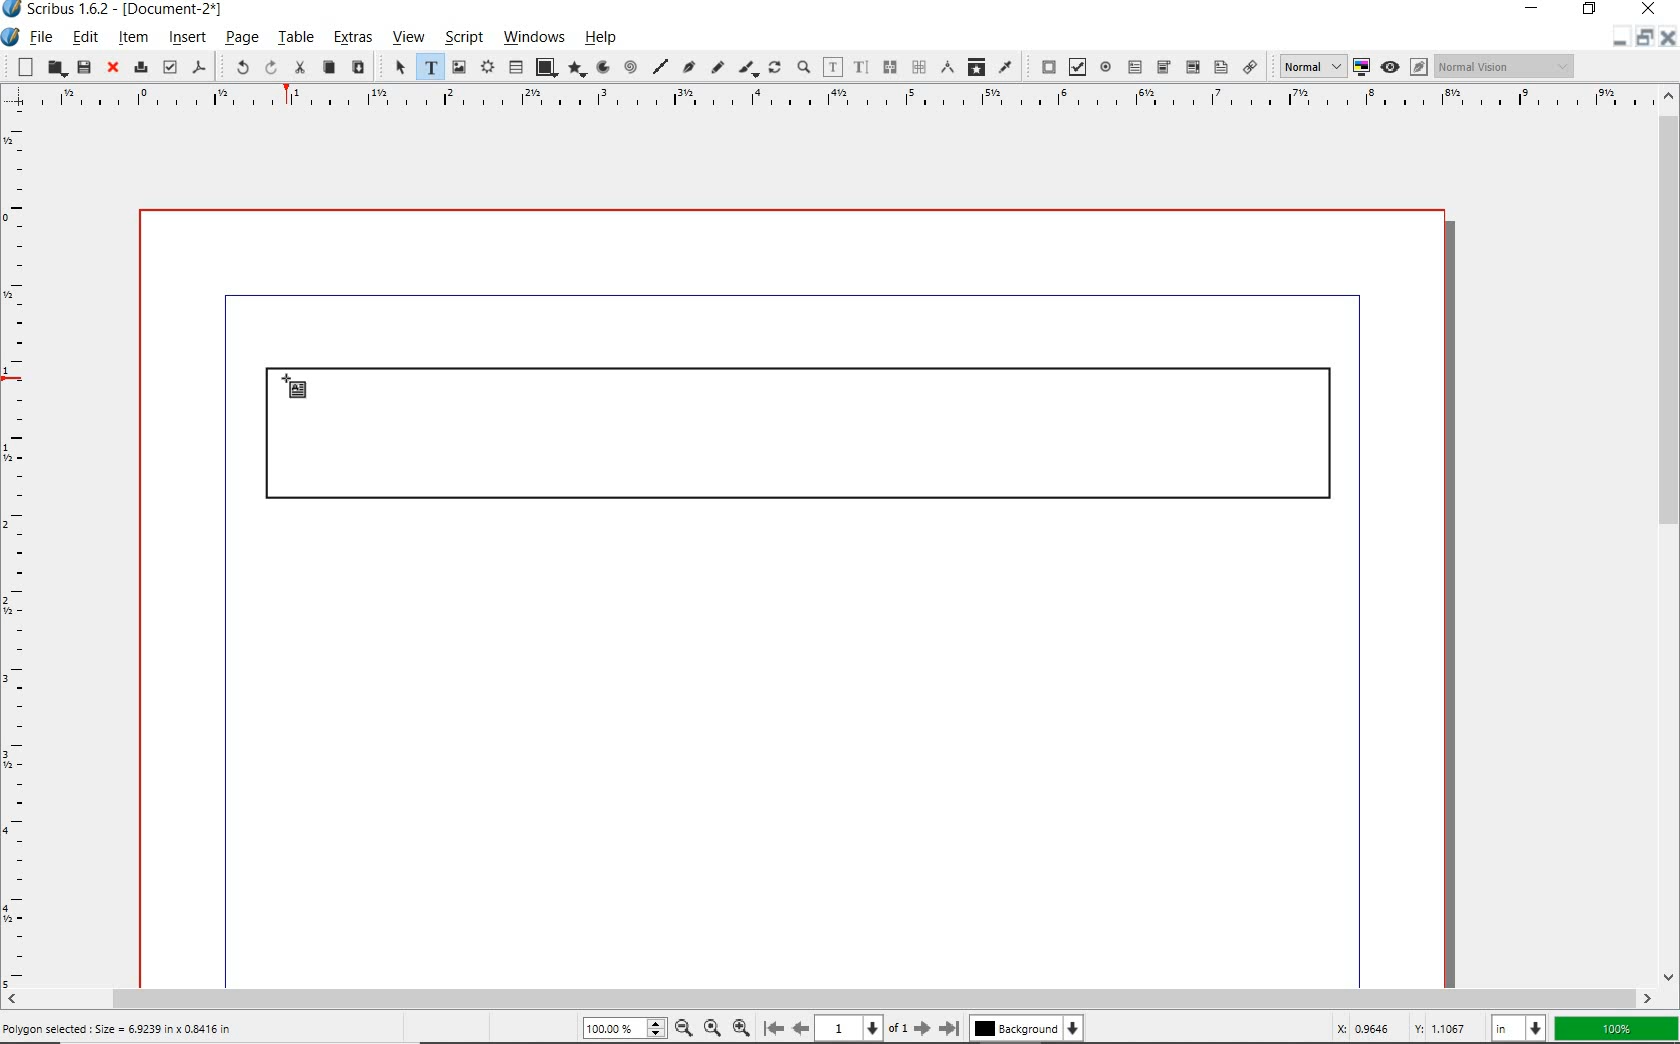 This screenshot has width=1680, height=1044. Describe the element at coordinates (741, 1026) in the screenshot. I see `zoom out` at that location.